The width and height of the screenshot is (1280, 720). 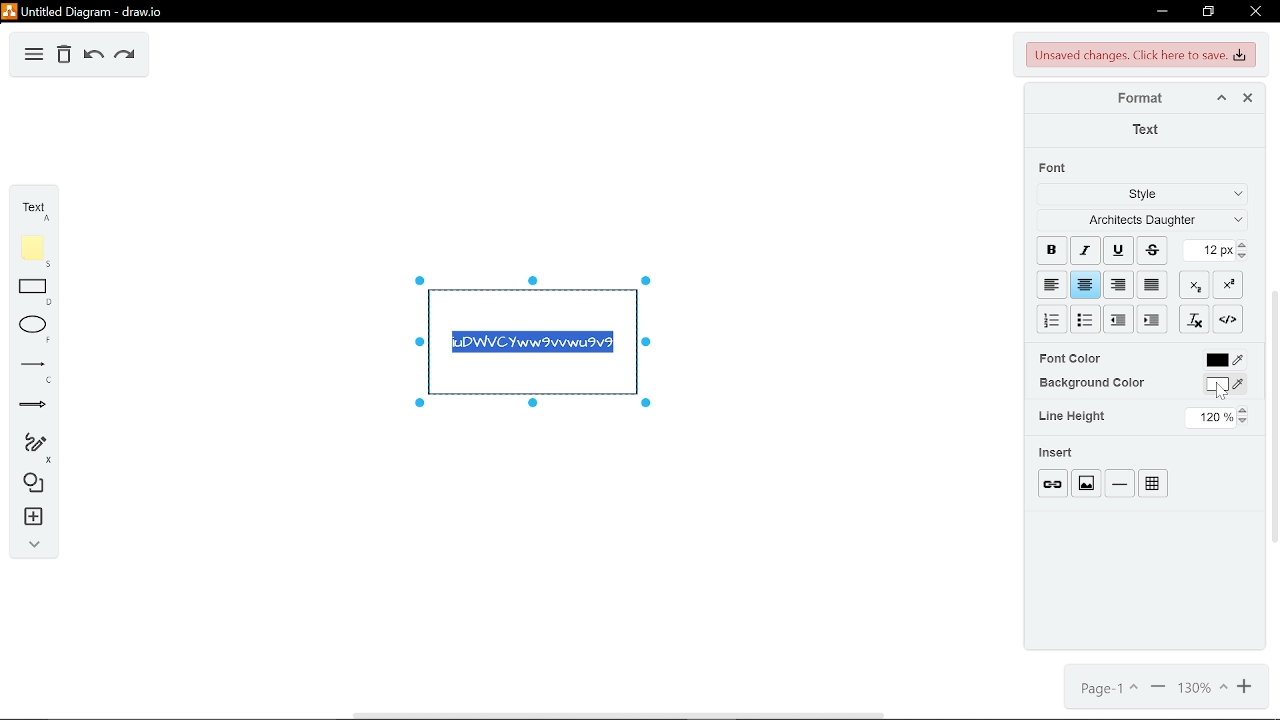 What do you see at coordinates (29, 327) in the screenshot?
I see `ellipse` at bounding box center [29, 327].